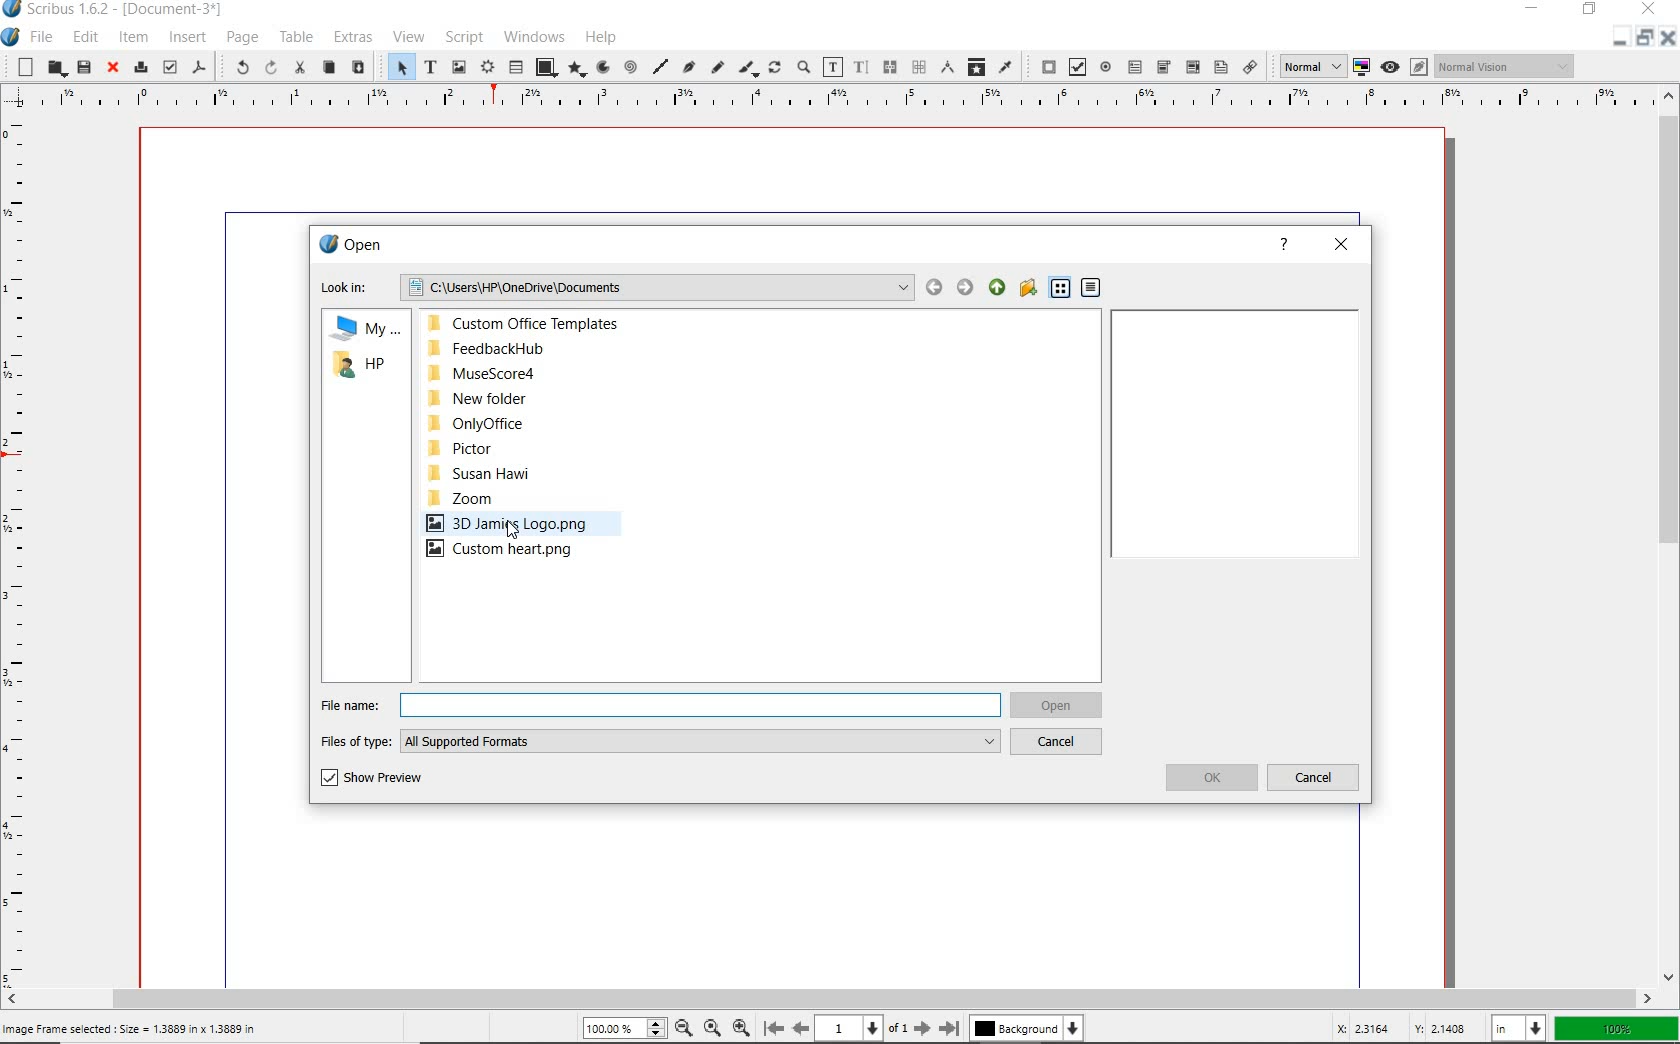  What do you see at coordinates (410, 35) in the screenshot?
I see `VIEW` at bounding box center [410, 35].